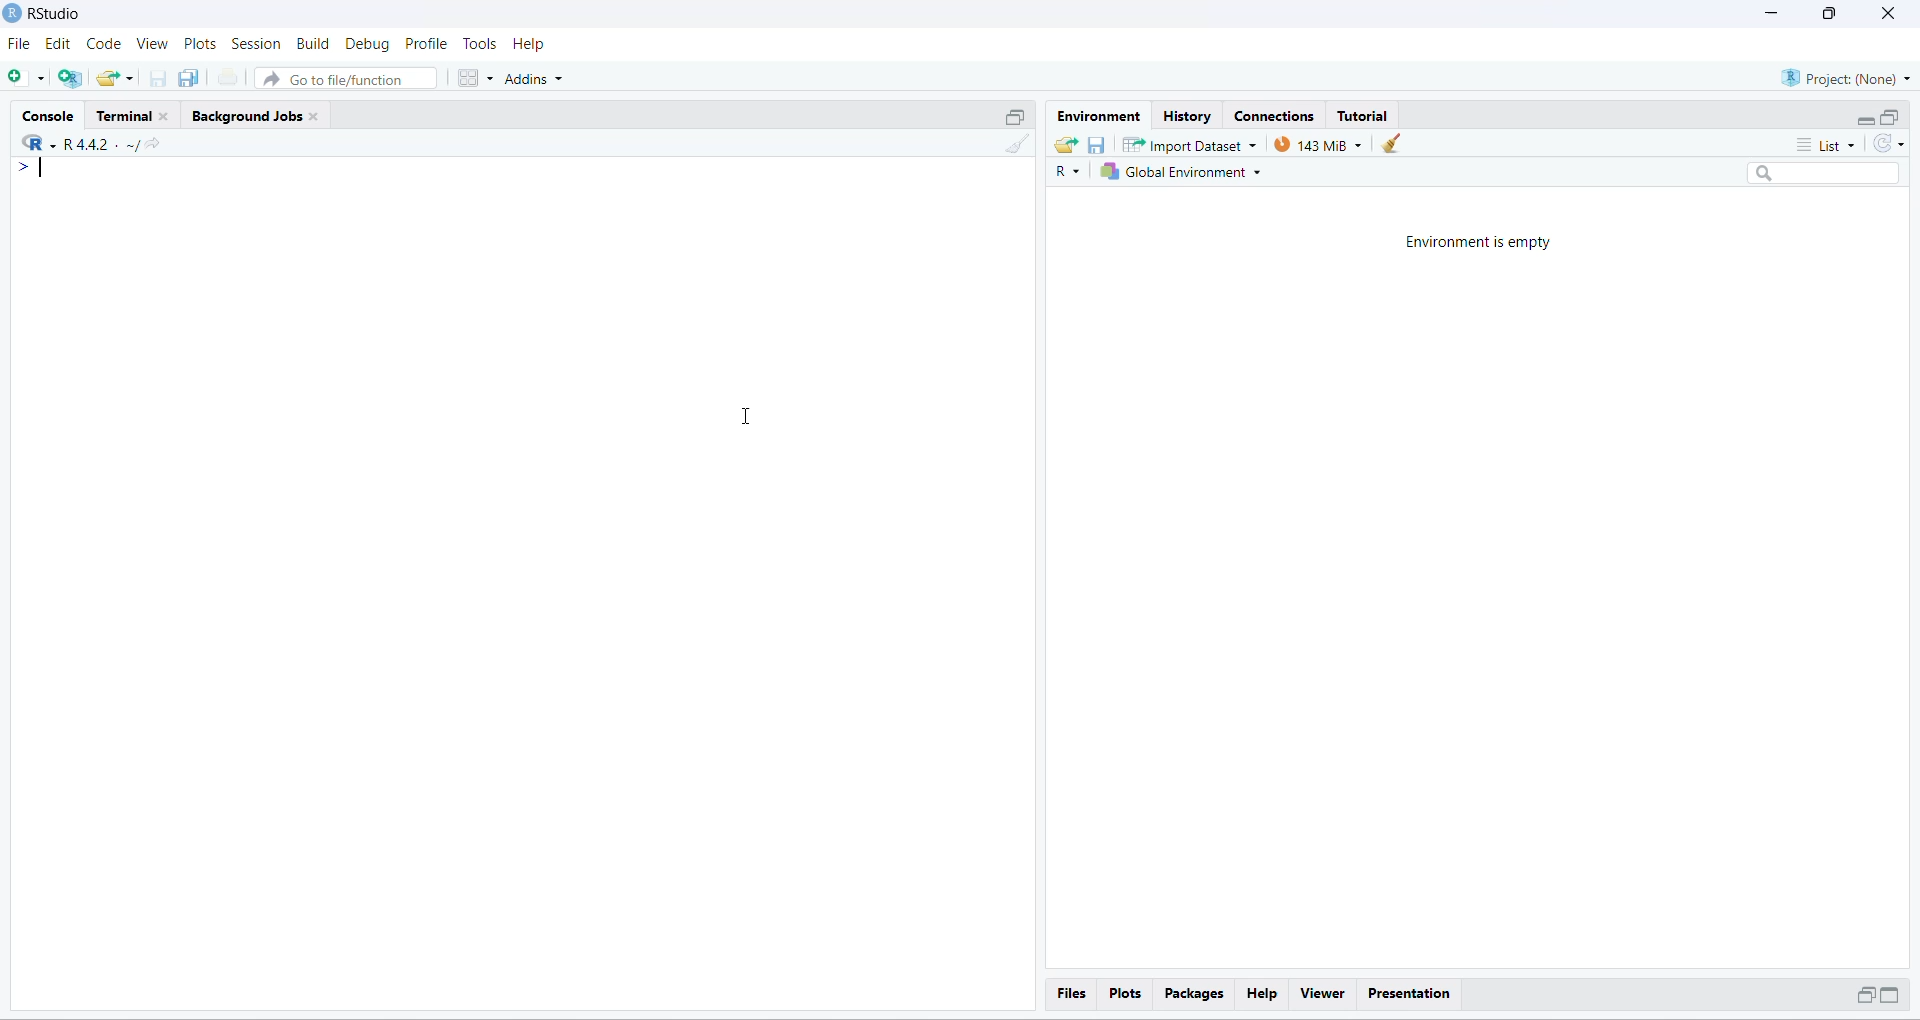 The height and width of the screenshot is (1020, 1920). Describe the element at coordinates (1018, 144) in the screenshot. I see `clean` at that location.